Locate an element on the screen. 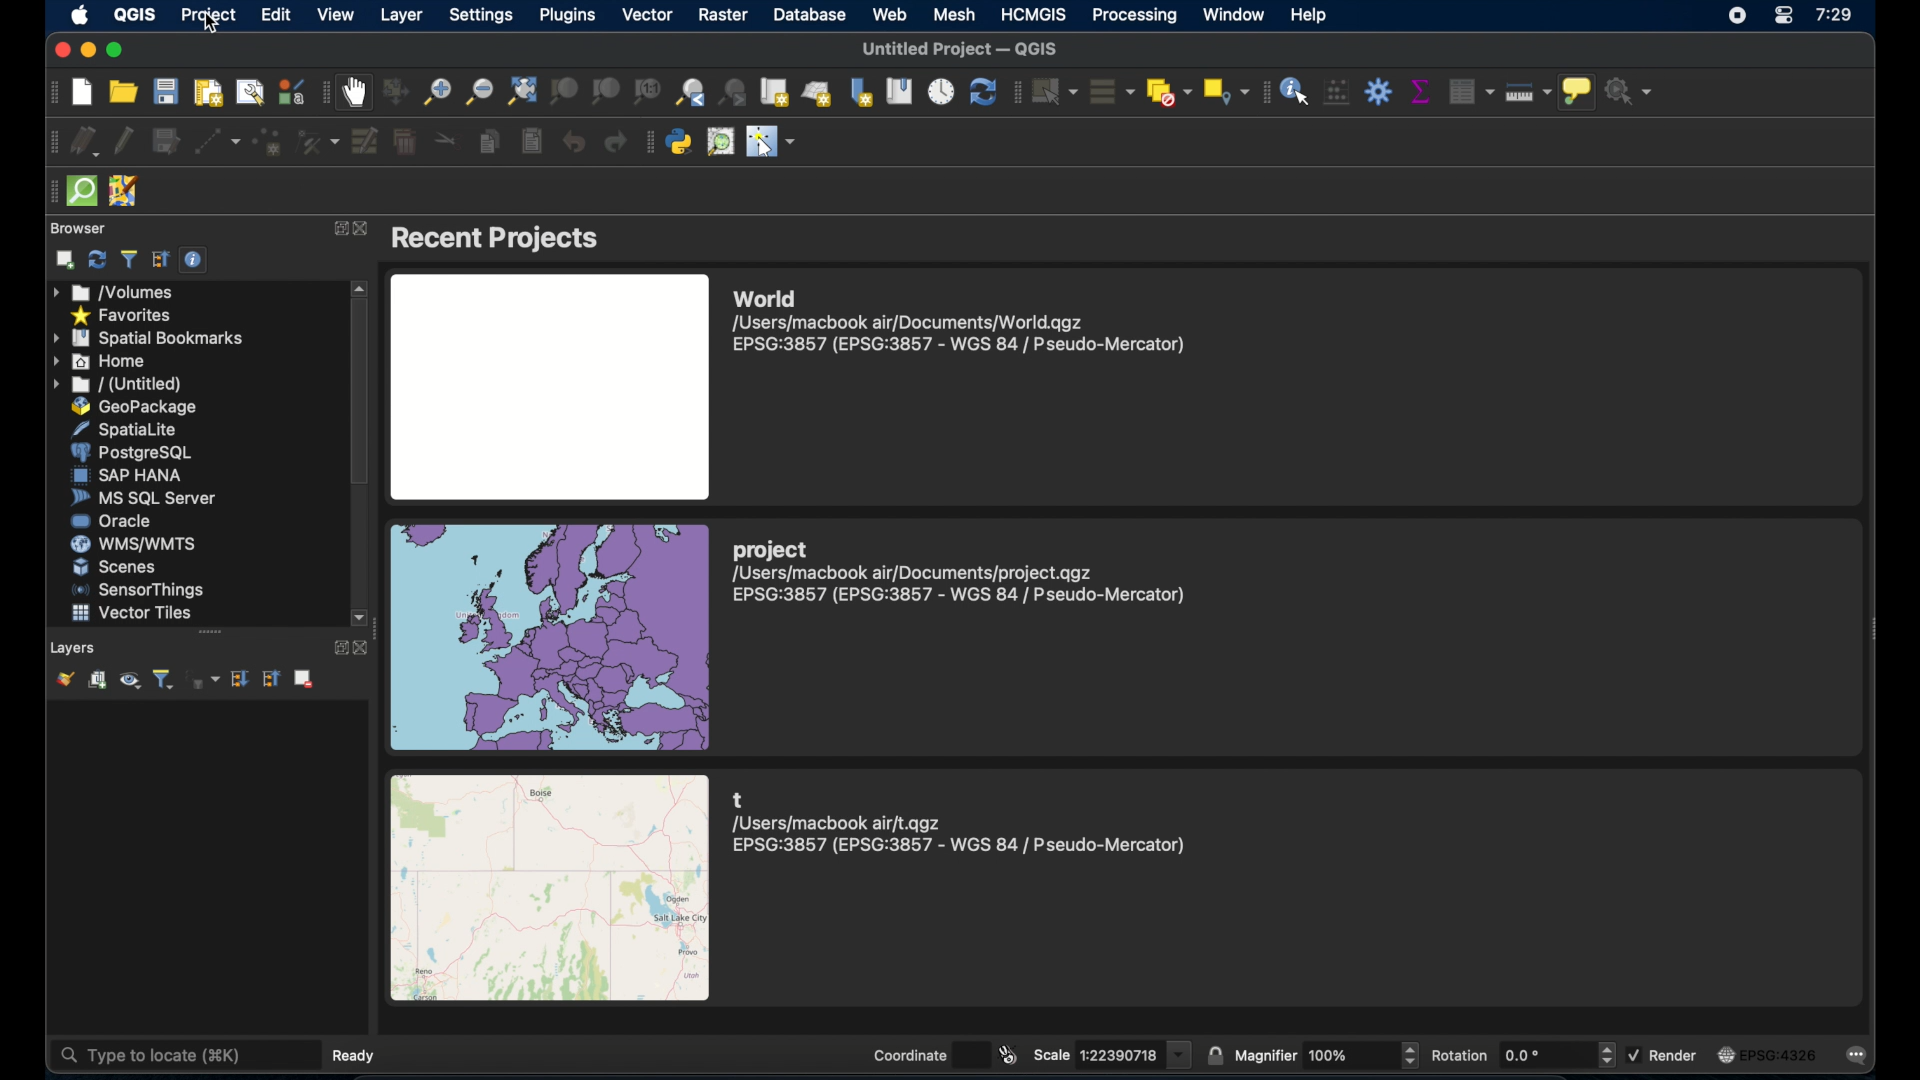 The image size is (1920, 1080). plugins is located at coordinates (574, 15).